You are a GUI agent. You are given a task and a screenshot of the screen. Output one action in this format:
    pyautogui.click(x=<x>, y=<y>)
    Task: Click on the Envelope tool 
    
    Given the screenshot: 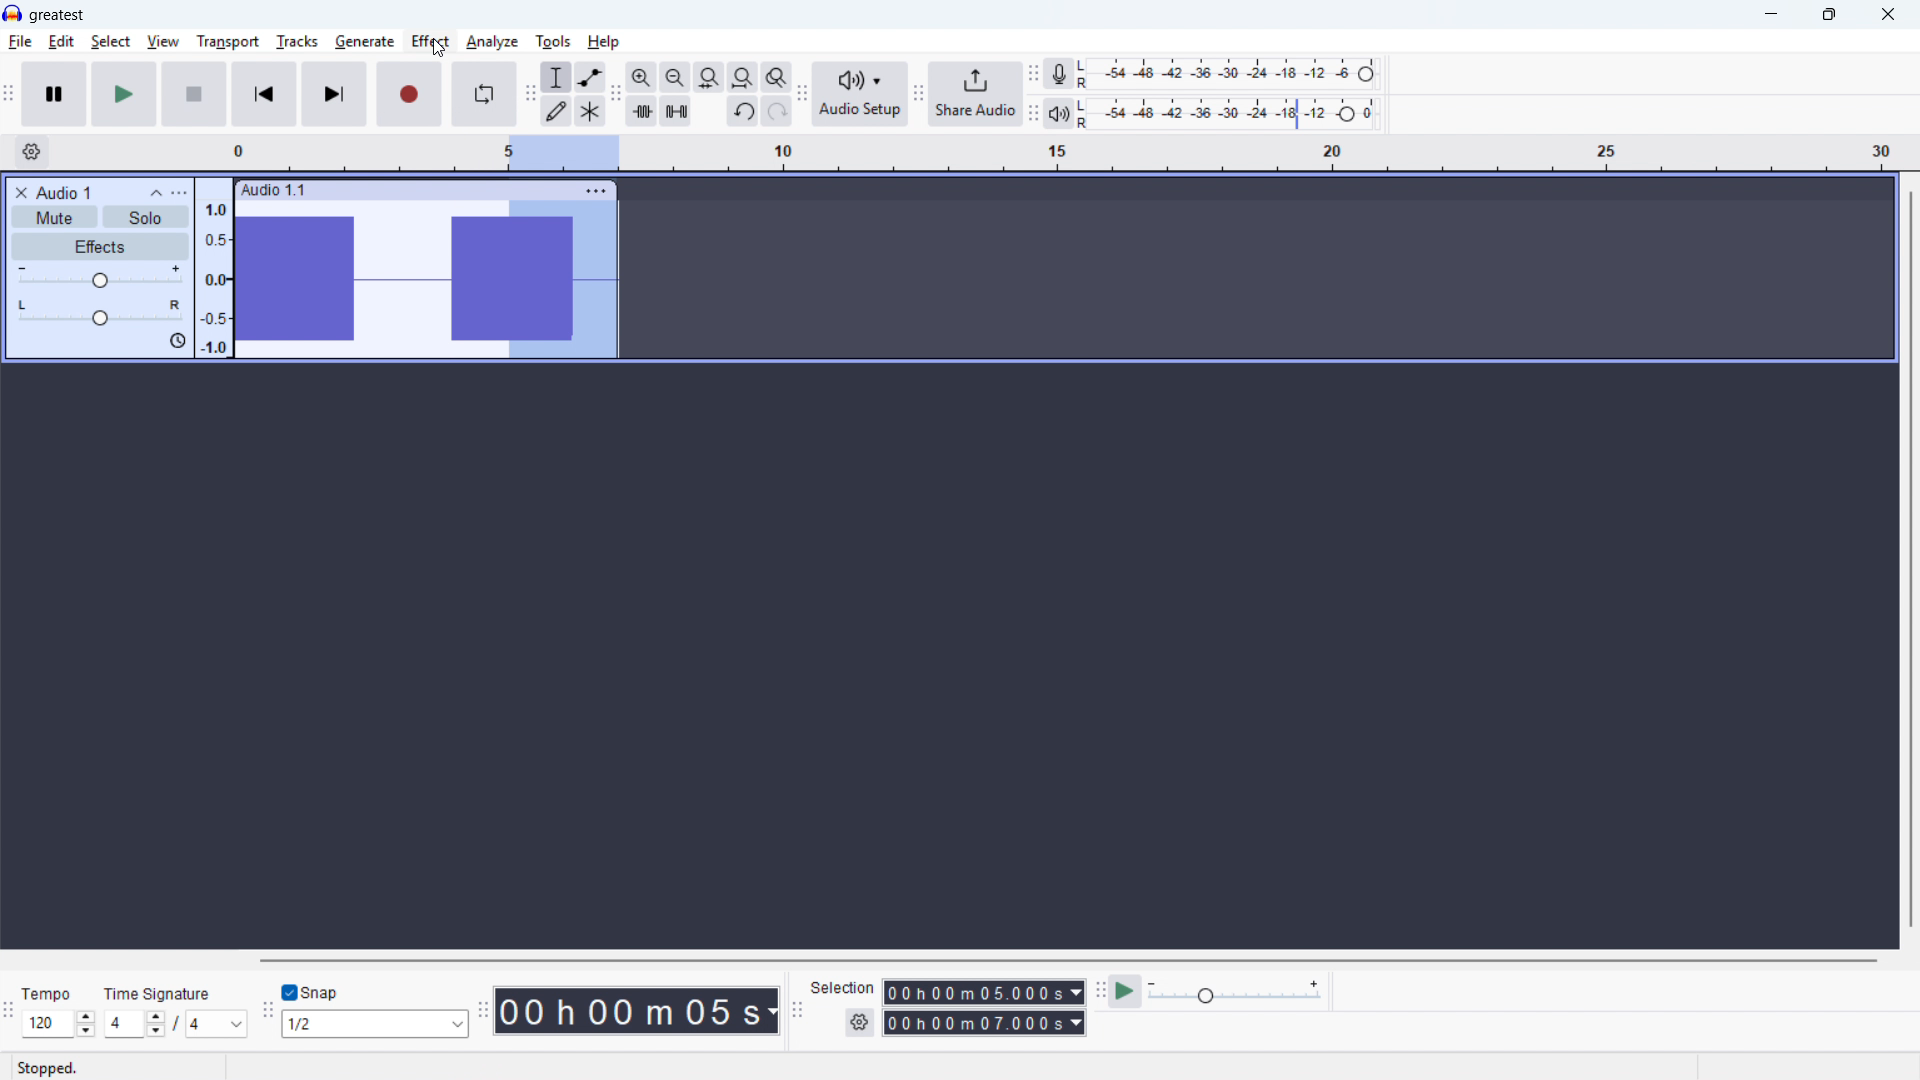 What is the action you would take?
    pyautogui.click(x=591, y=77)
    